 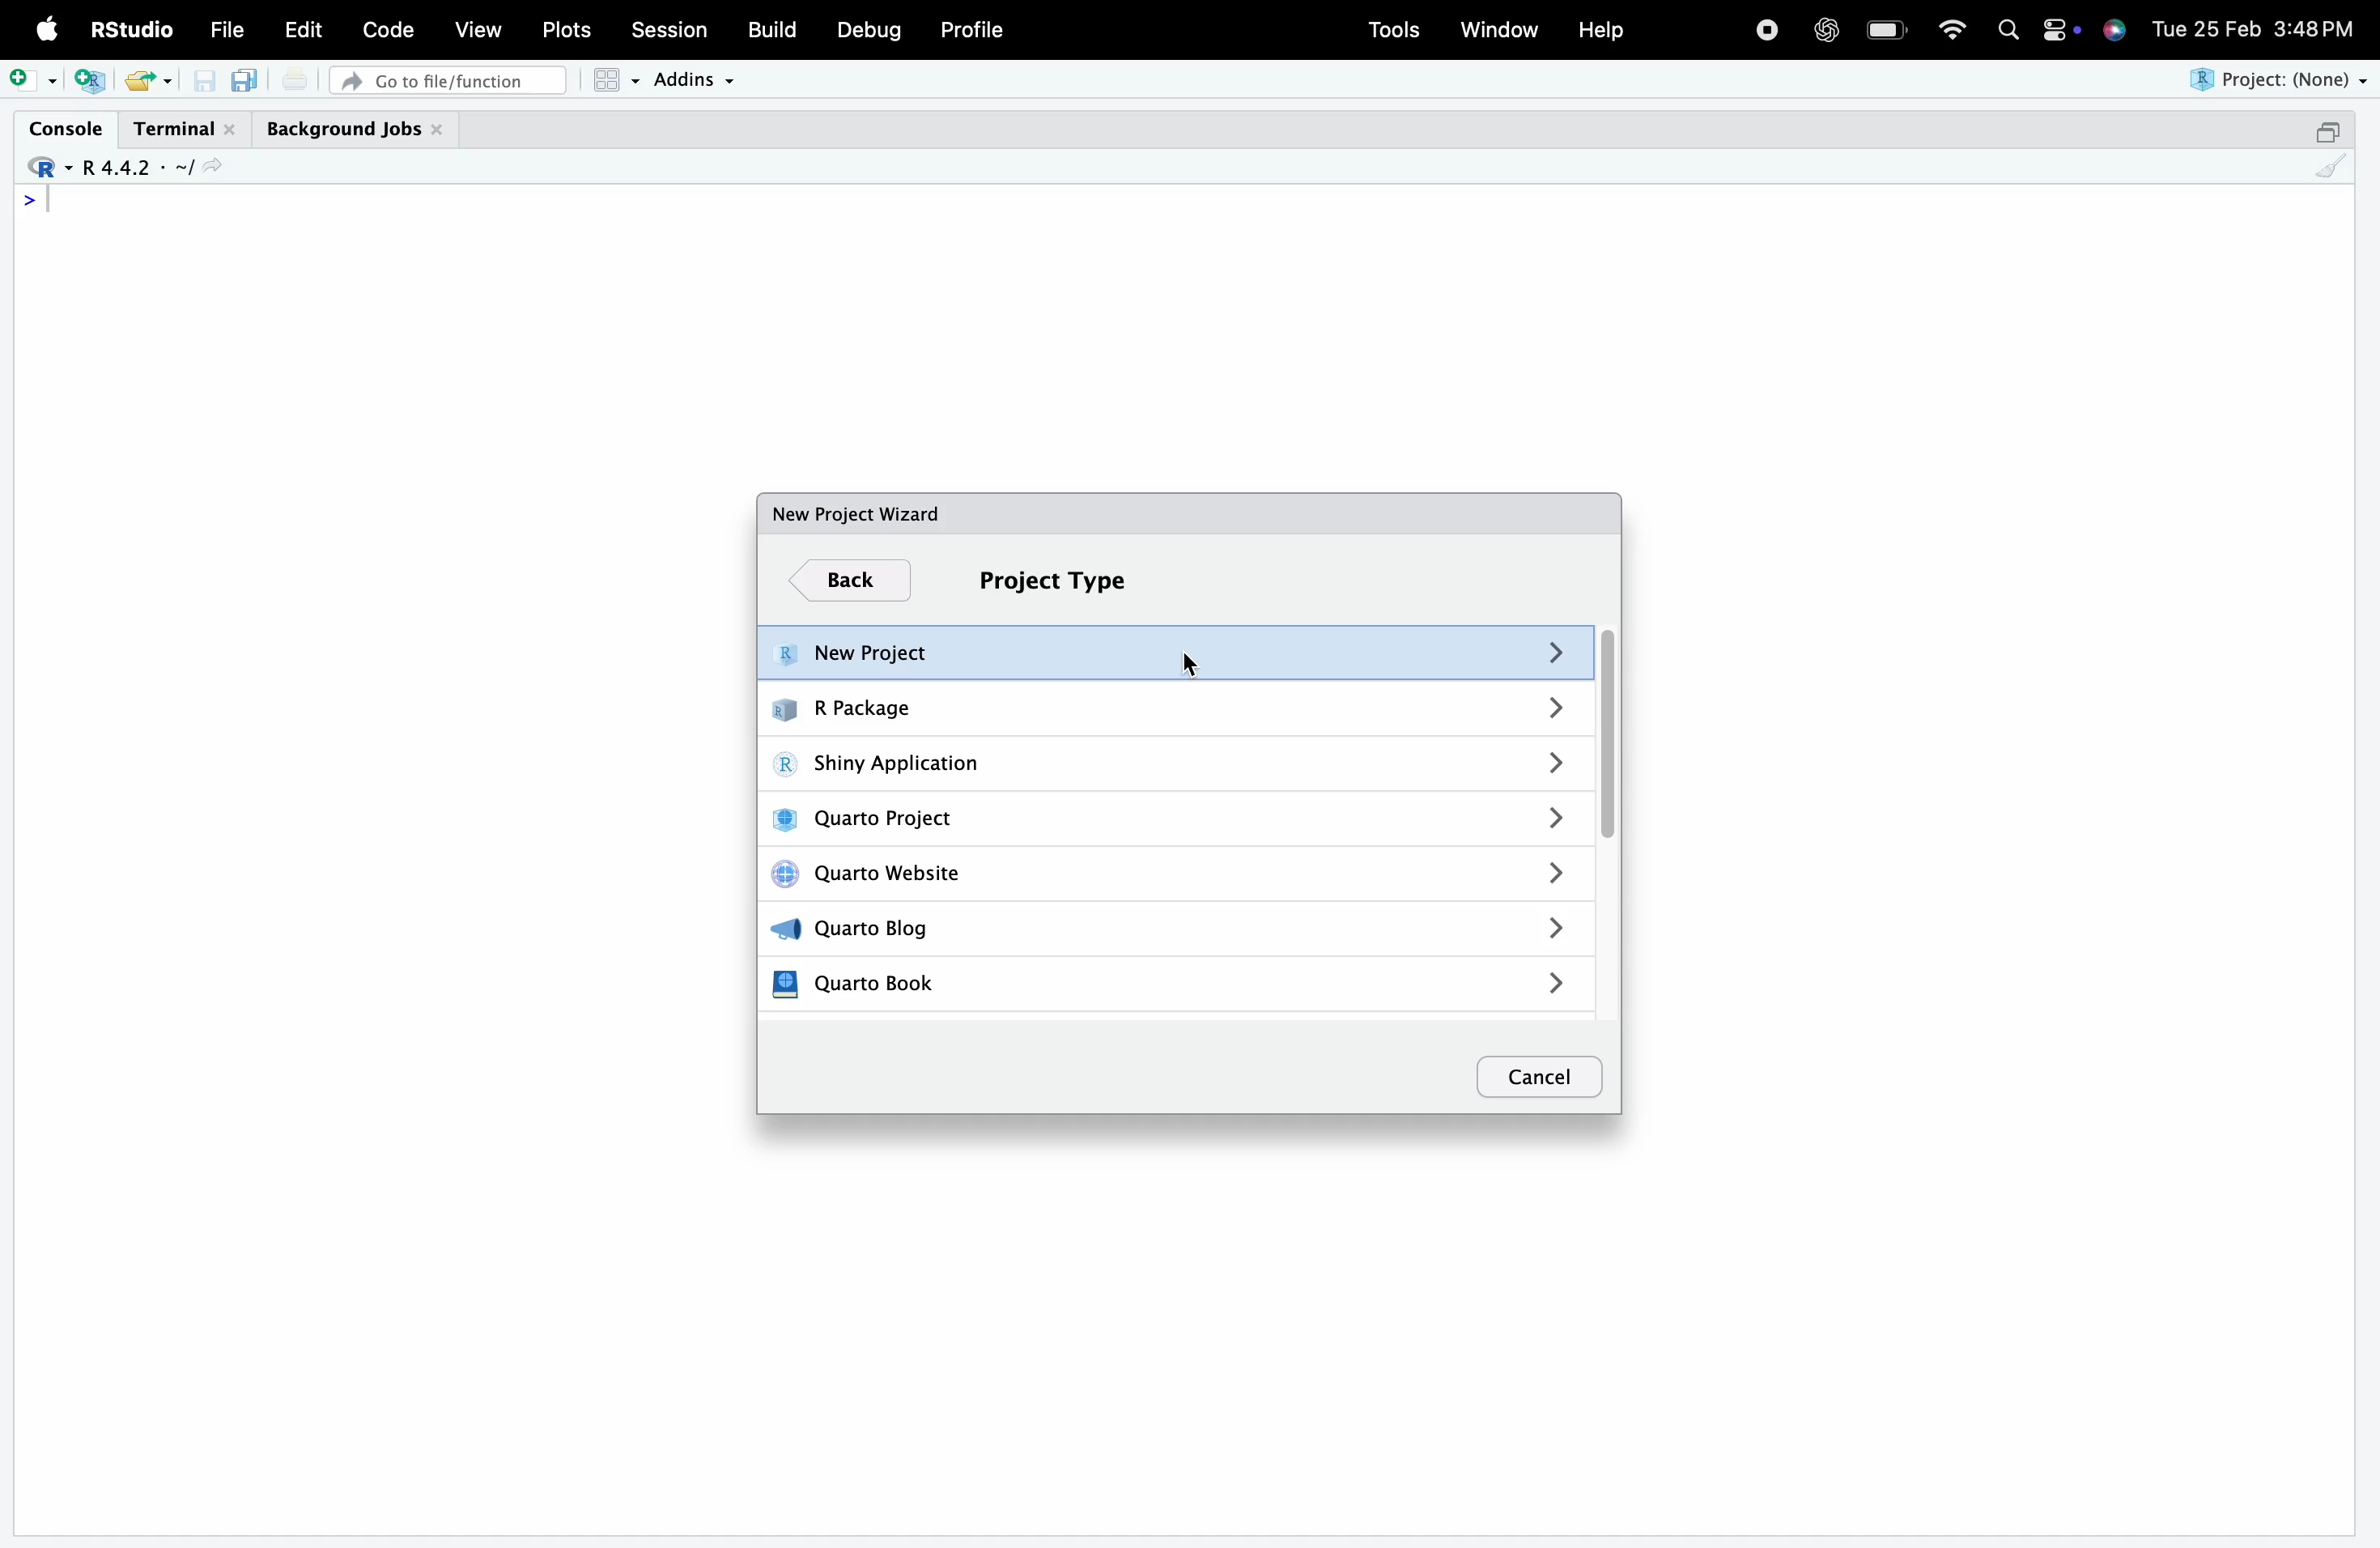 What do you see at coordinates (295, 79) in the screenshot?
I see `print the current file` at bounding box center [295, 79].